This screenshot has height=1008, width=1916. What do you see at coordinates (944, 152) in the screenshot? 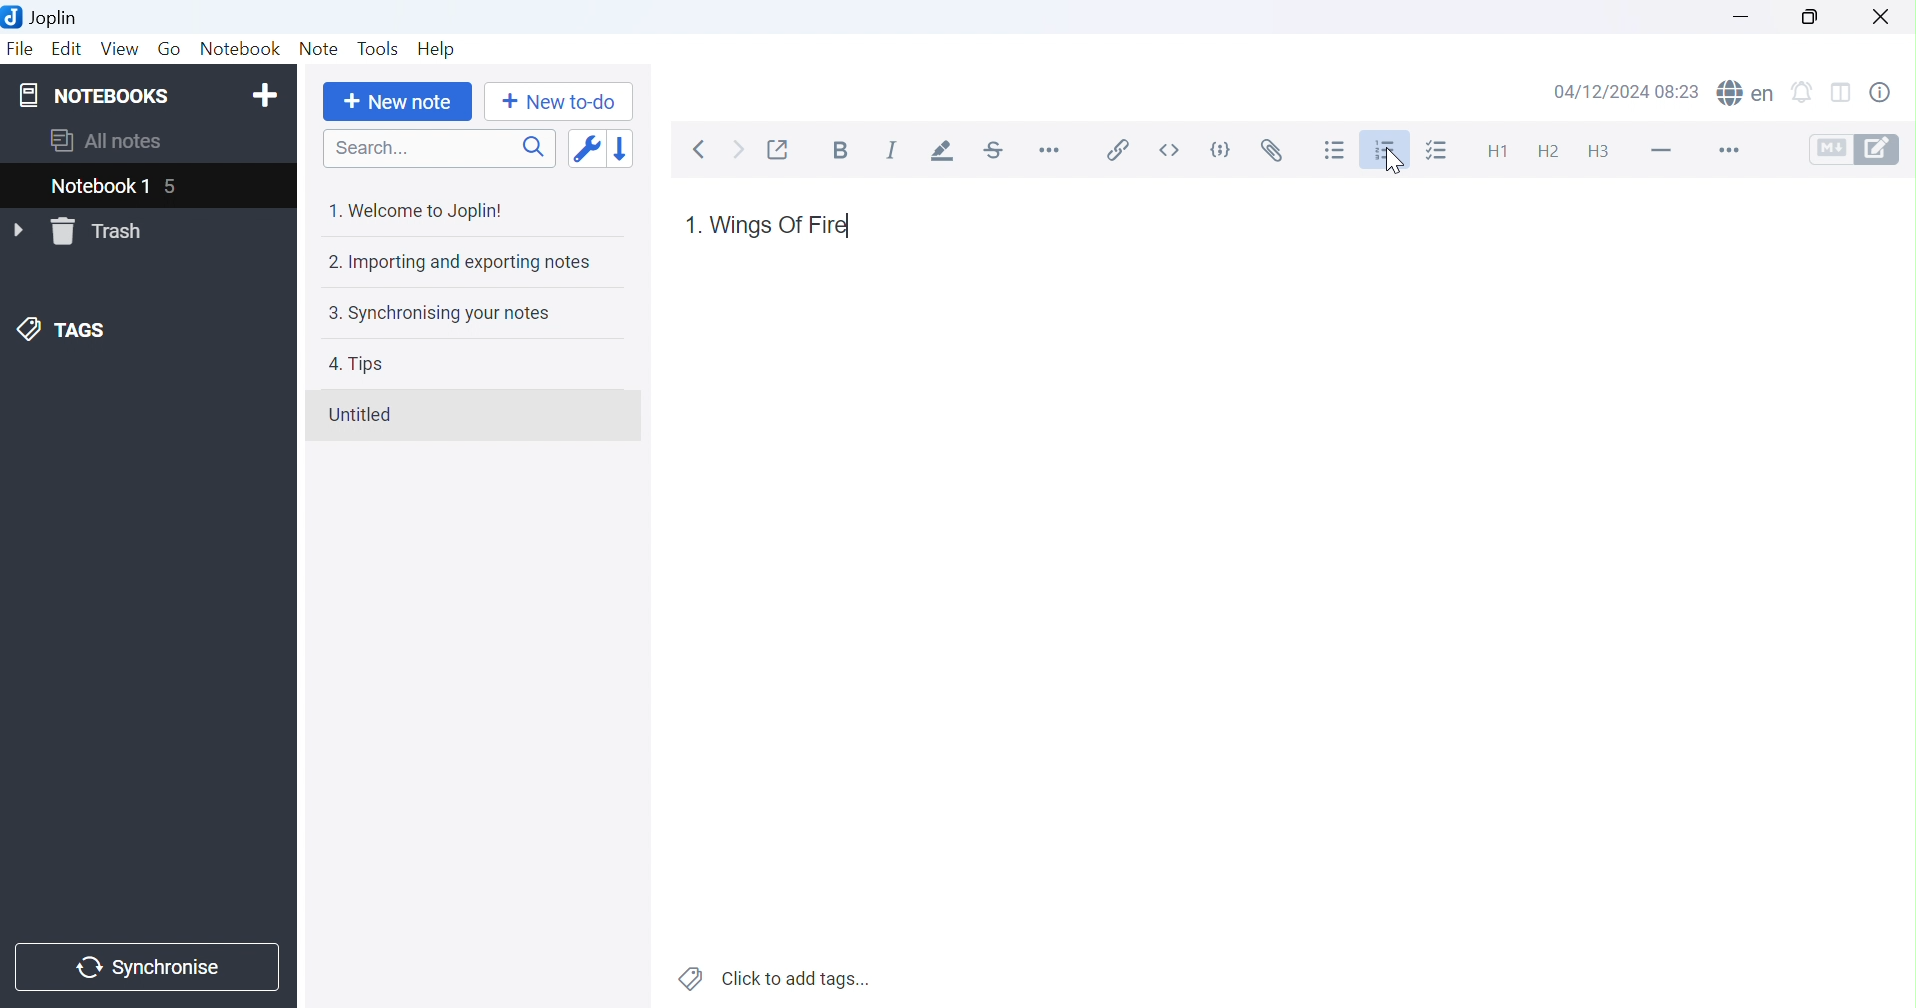
I see `Highlight` at bounding box center [944, 152].